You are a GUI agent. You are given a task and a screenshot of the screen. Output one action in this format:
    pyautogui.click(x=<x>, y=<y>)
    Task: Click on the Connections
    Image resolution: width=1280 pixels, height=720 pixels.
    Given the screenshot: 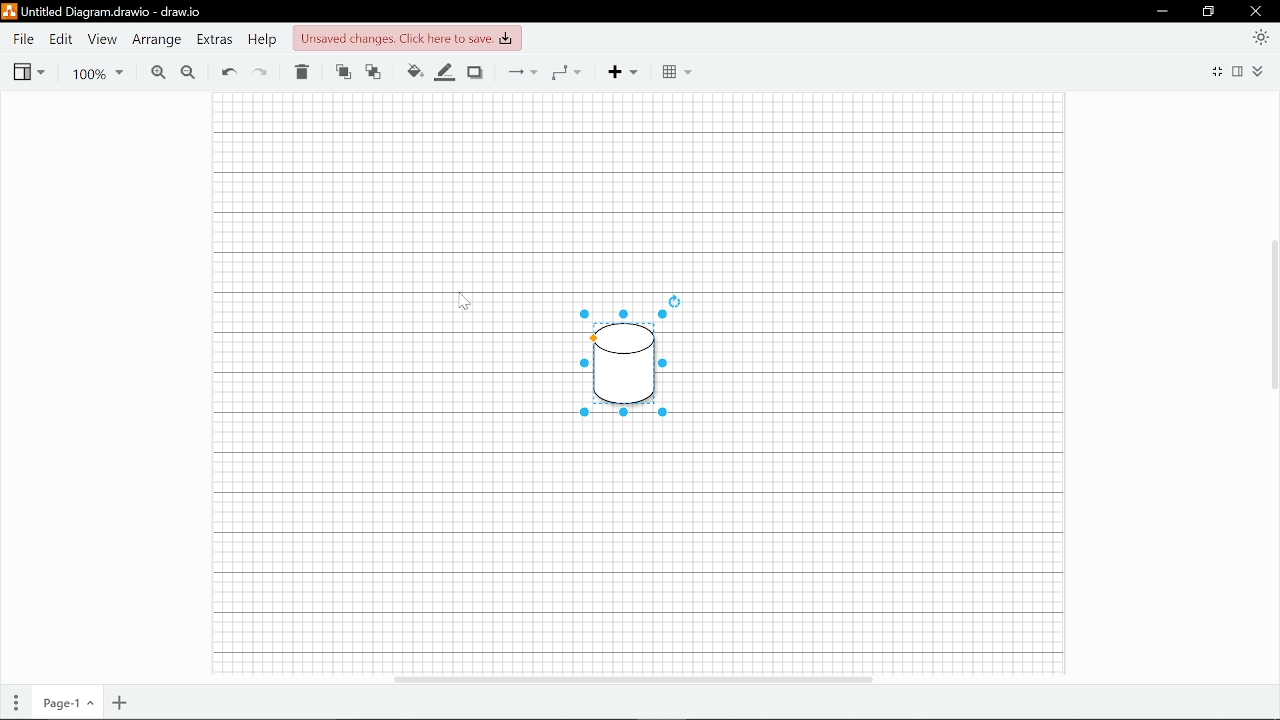 What is the action you would take?
    pyautogui.click(x=519, y=72)
    